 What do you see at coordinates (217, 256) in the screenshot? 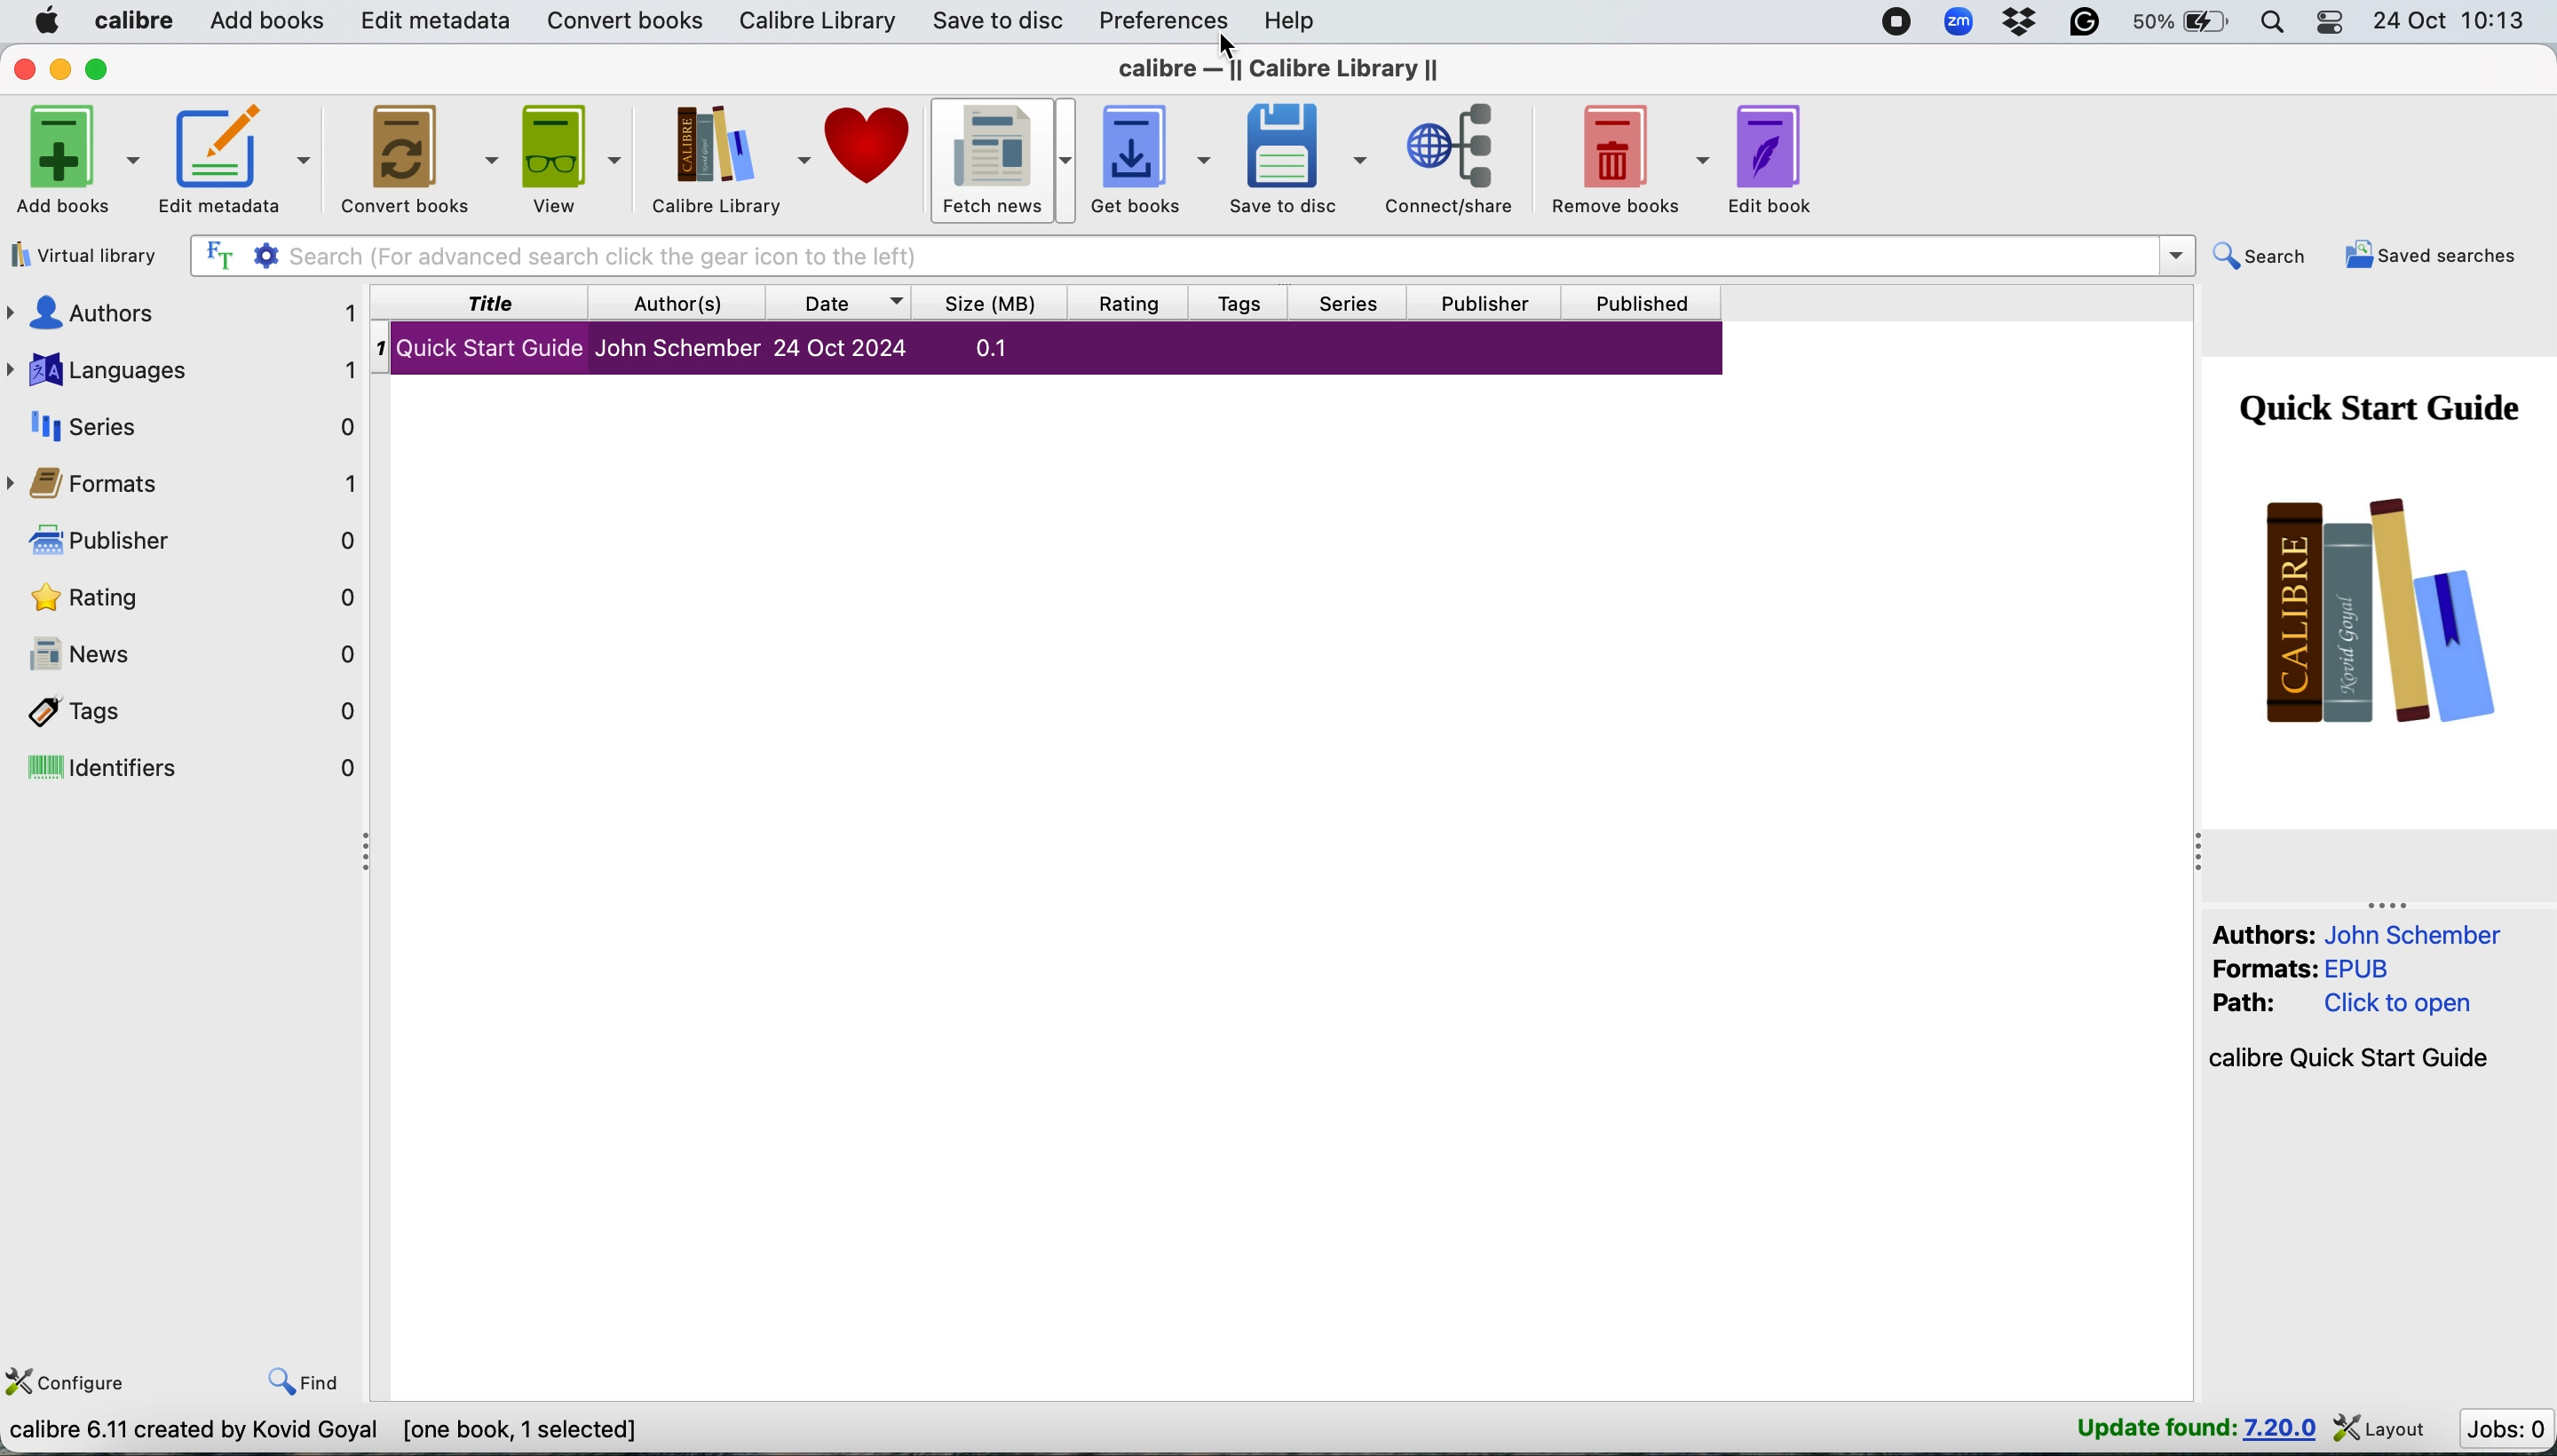
I see `full text` at bounding box center [217, 256].